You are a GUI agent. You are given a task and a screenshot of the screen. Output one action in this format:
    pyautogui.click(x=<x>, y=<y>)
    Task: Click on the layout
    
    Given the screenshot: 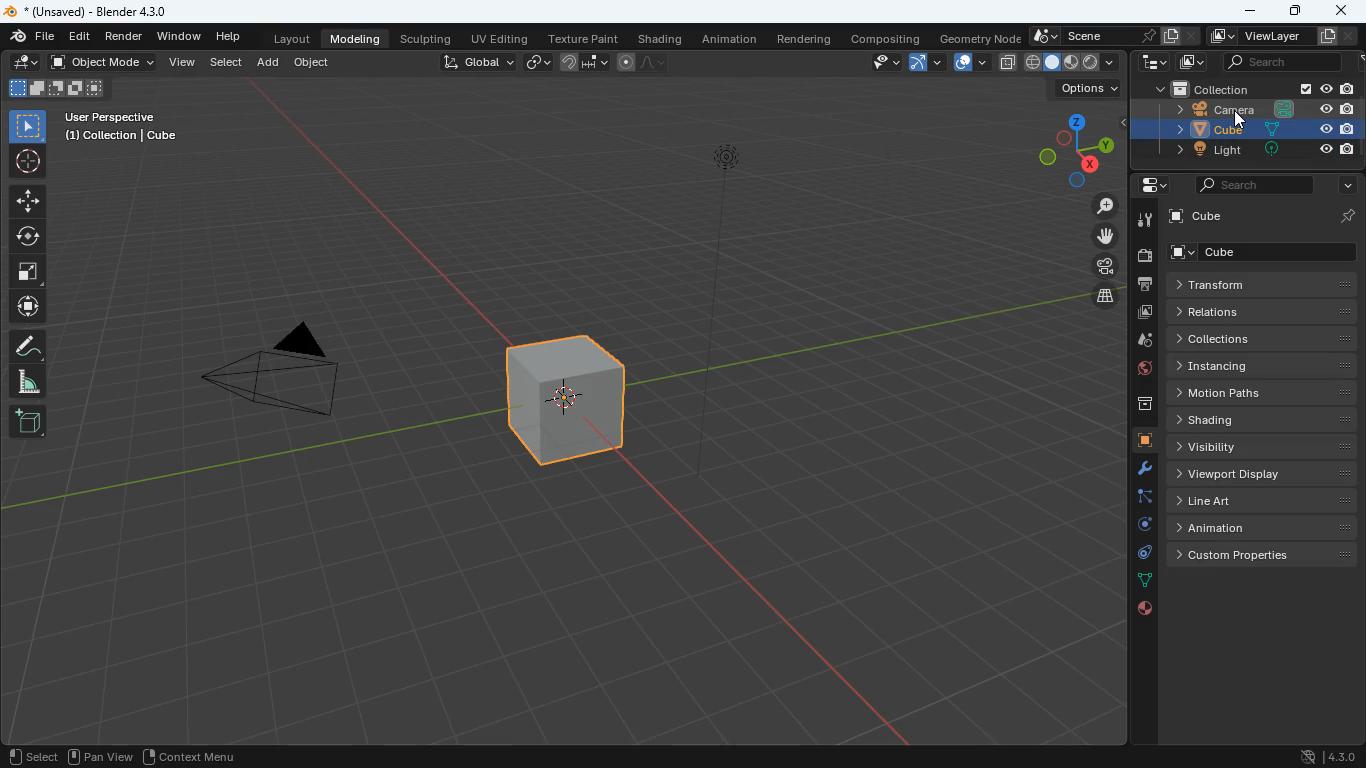 What is the action you would take?
    pyautogui.click(x=974, y=63)
    